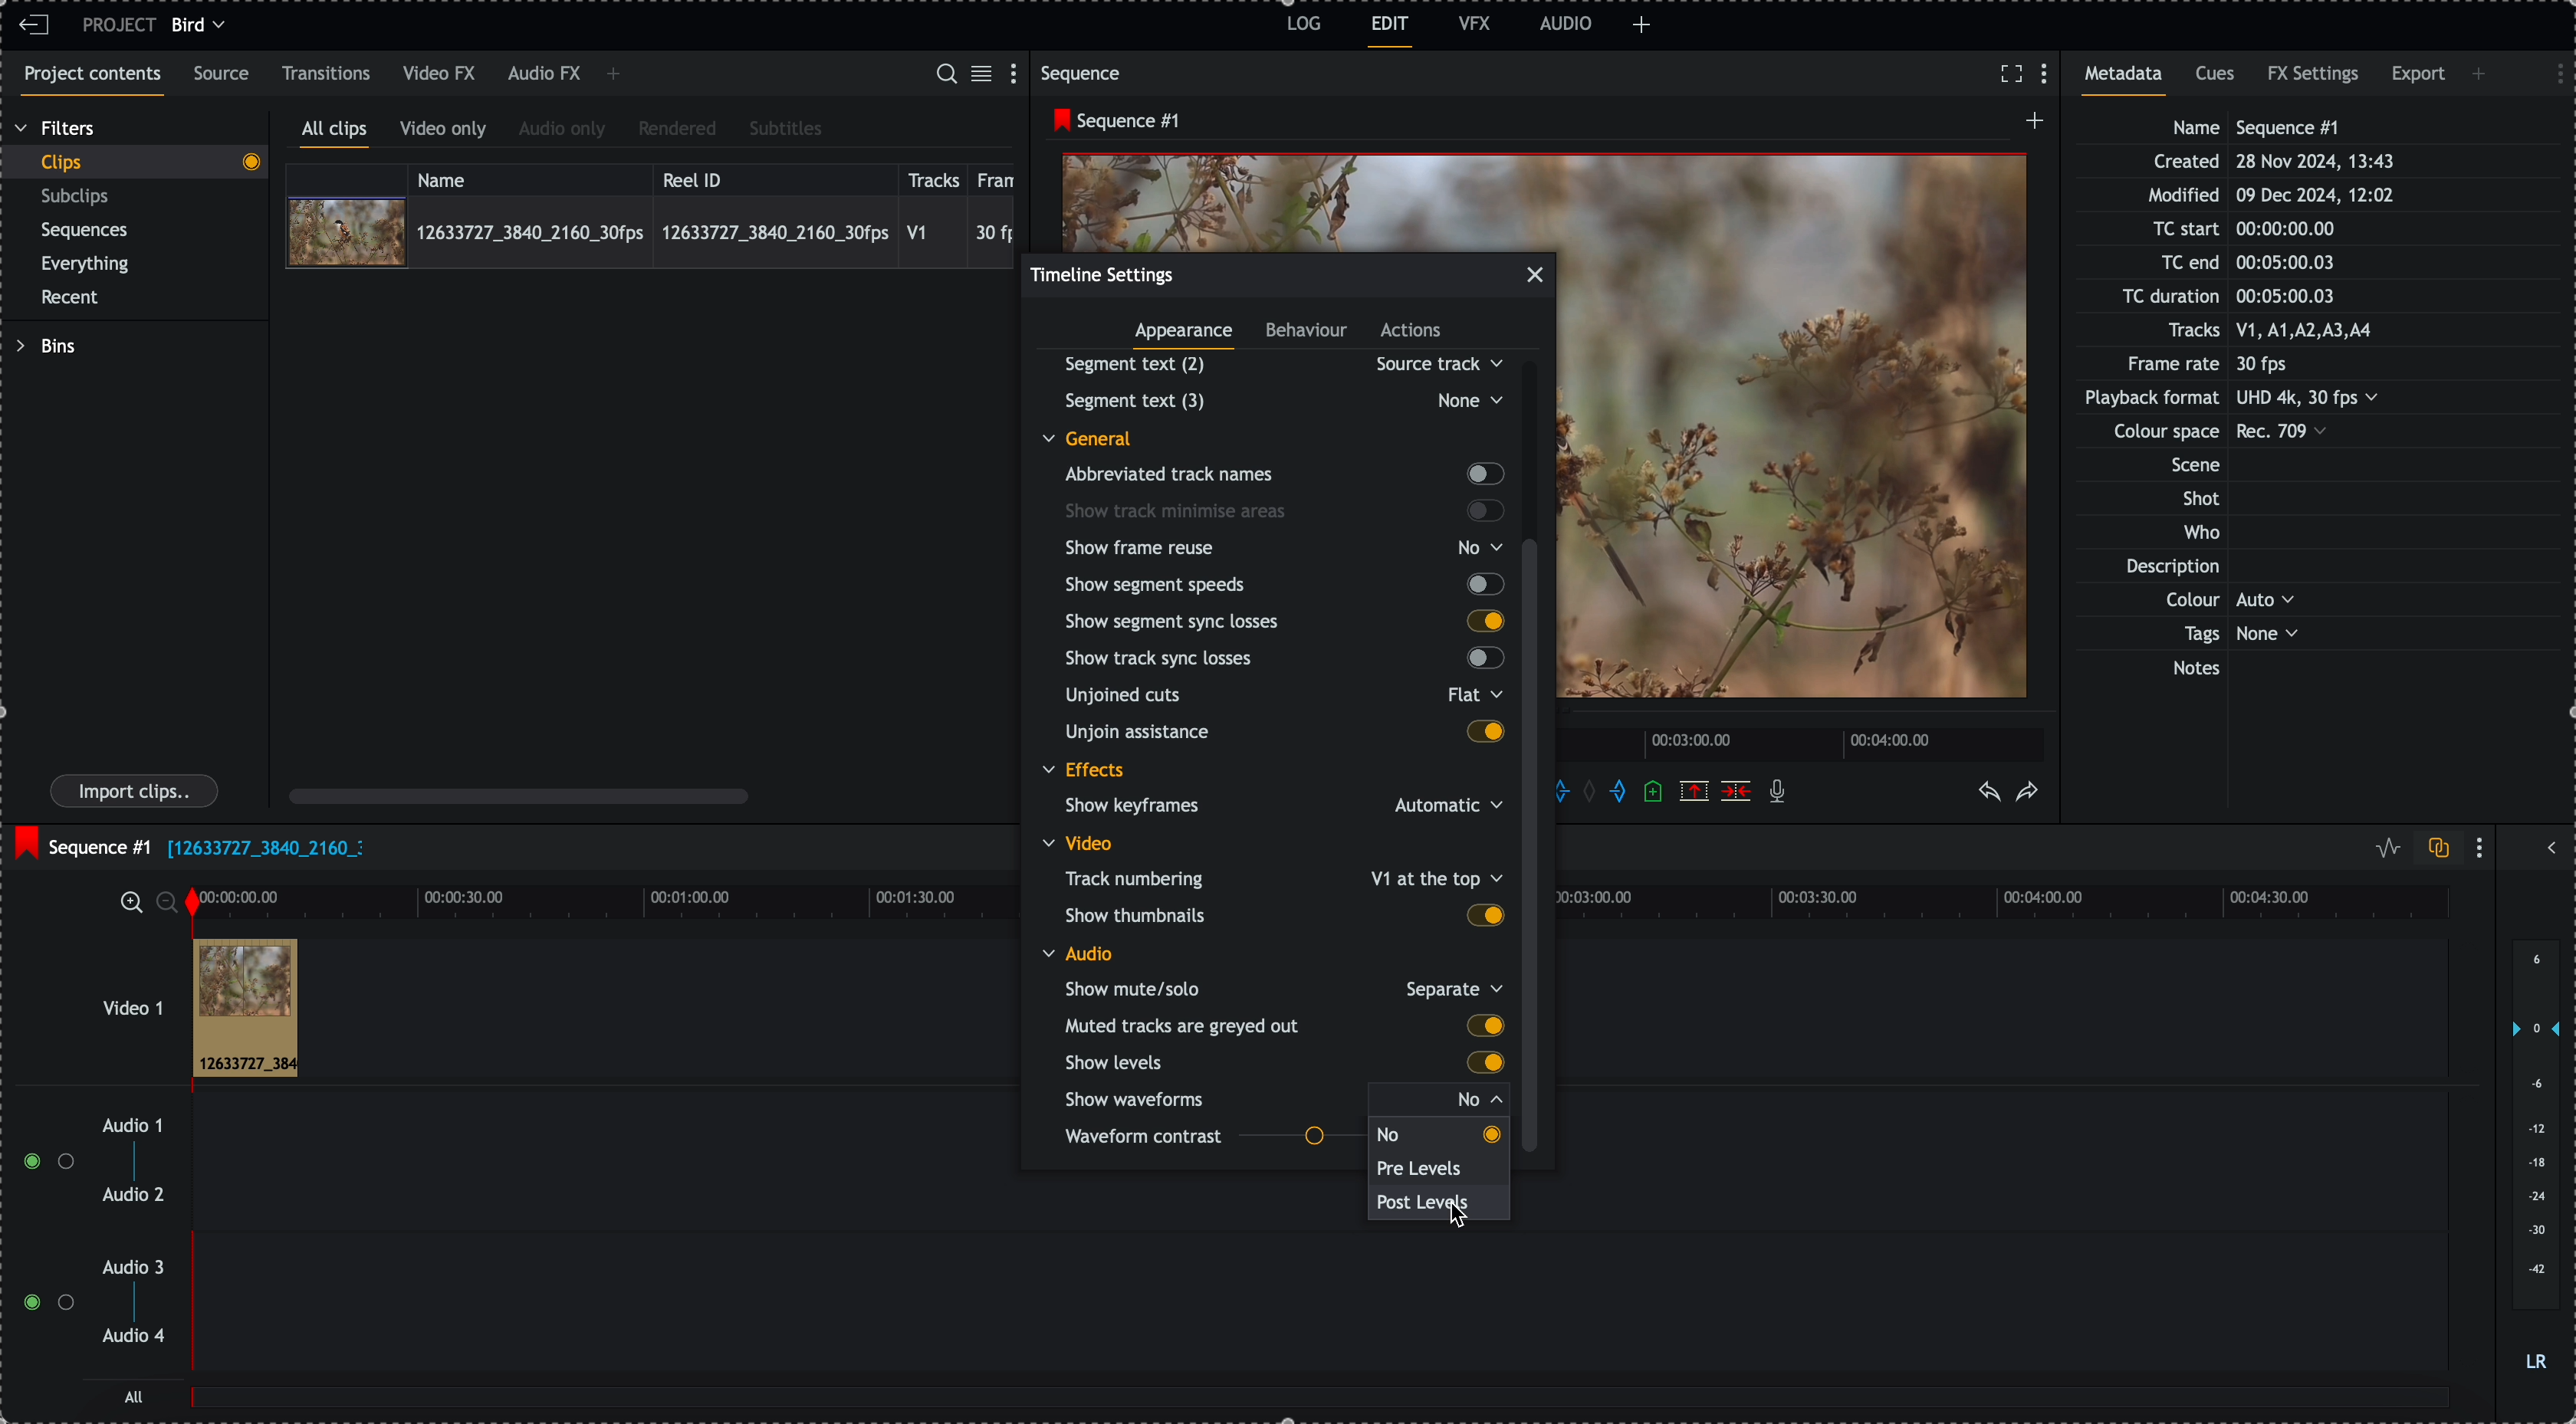 This screenshot has height=1424, width=2576. I want to click on file, so click(265, 850).